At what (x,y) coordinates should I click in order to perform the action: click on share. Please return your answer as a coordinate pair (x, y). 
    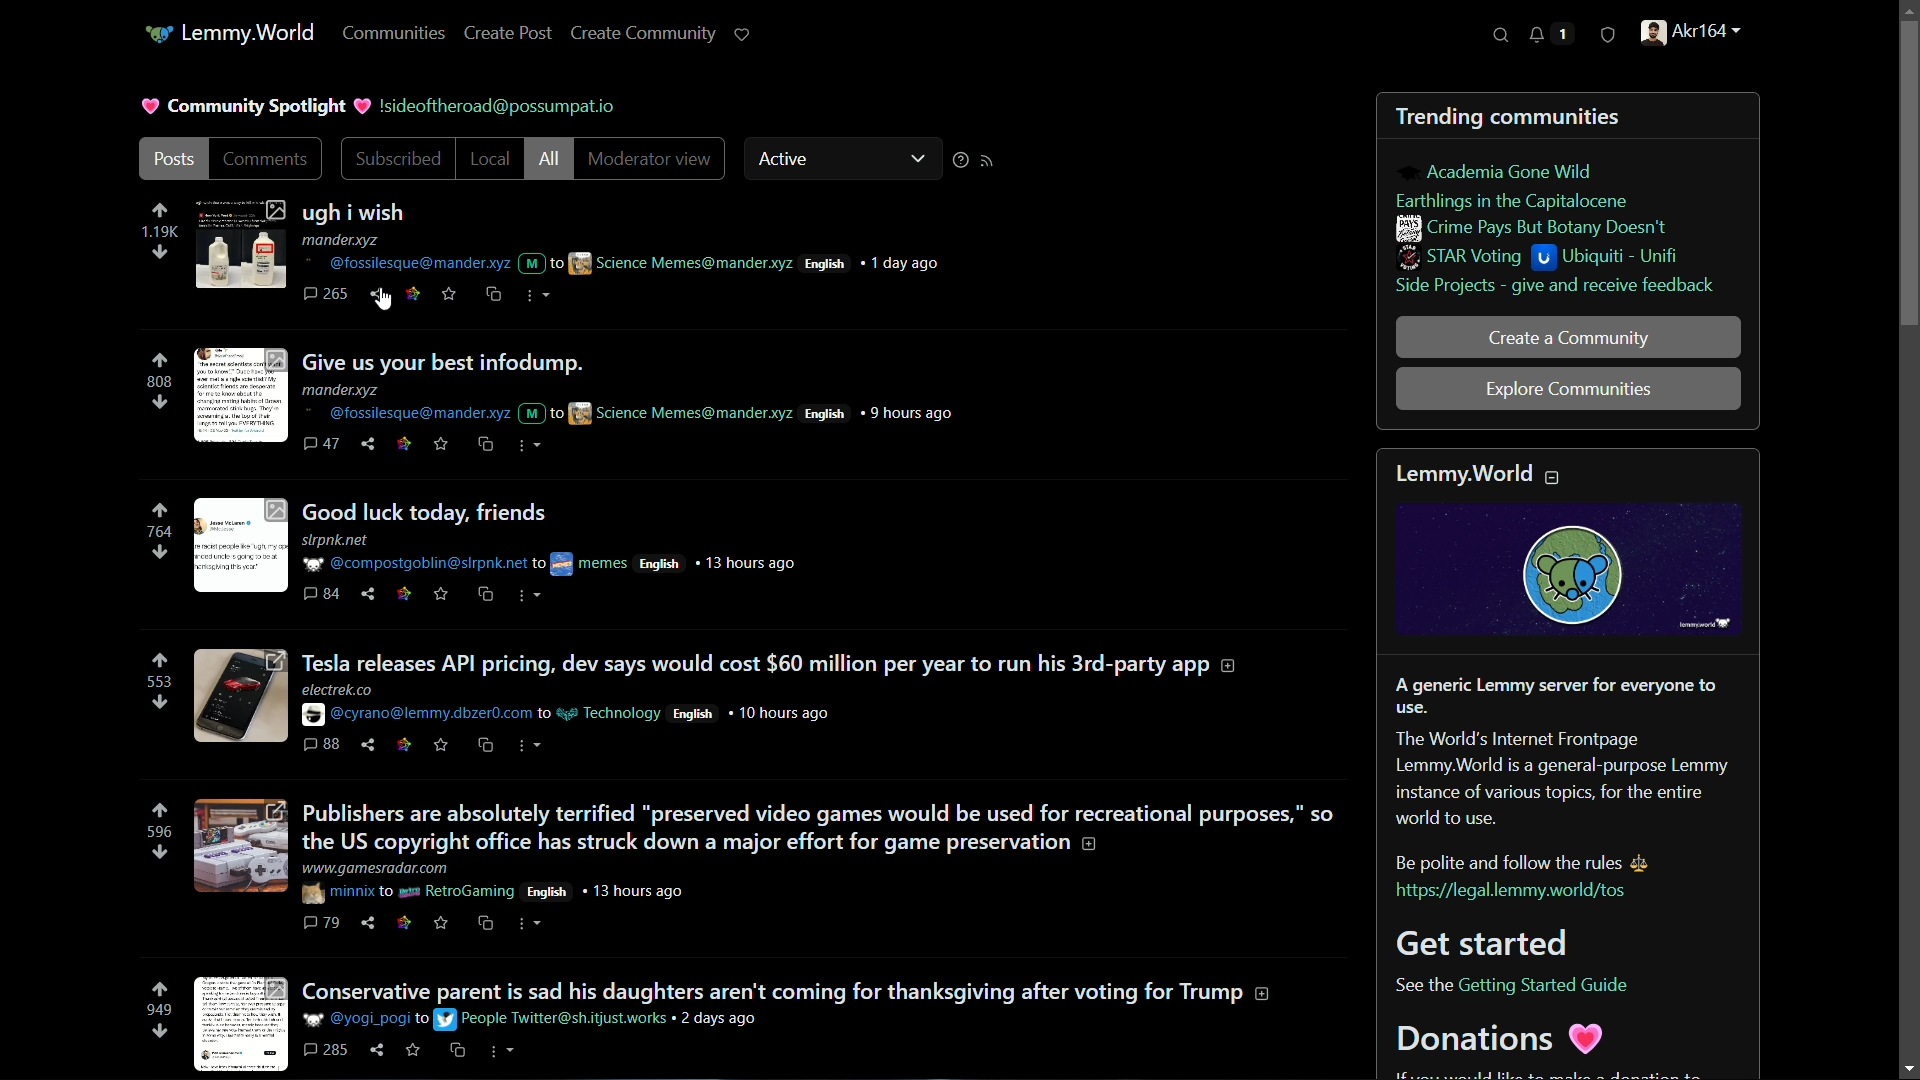
    Looking at the image, I should click on (380, 1050).